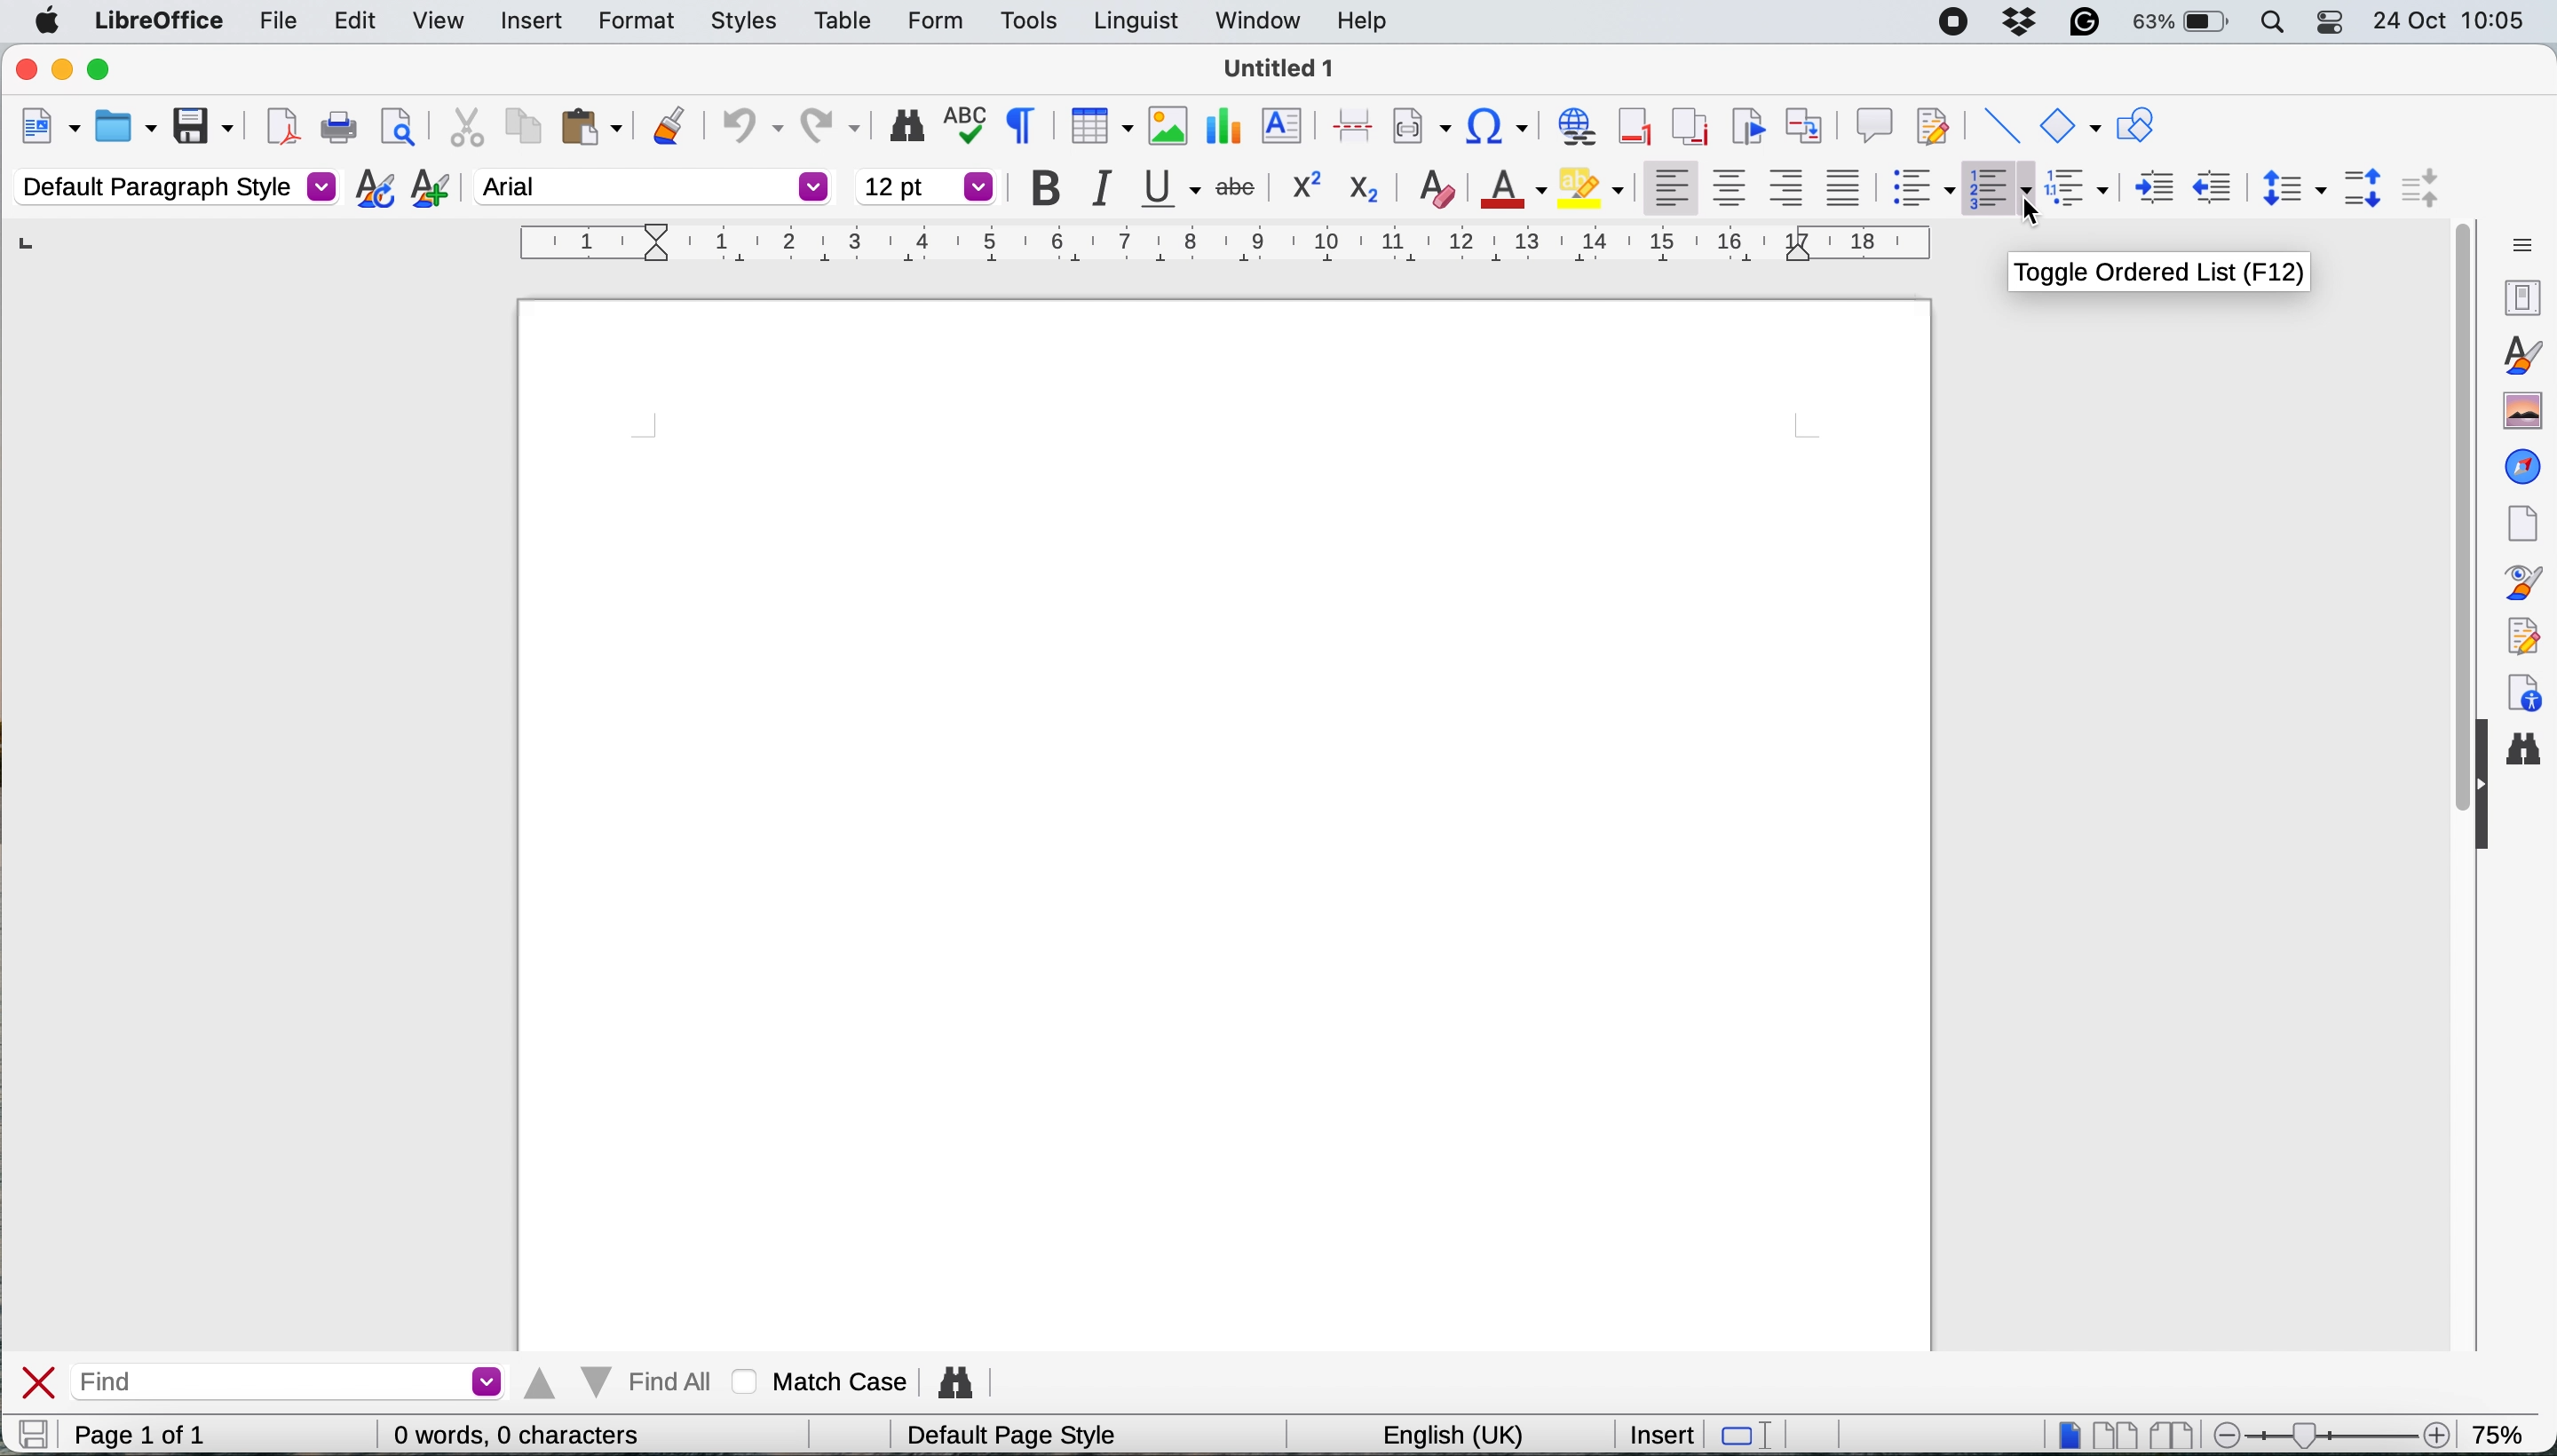  What do you see at coordinates (2517, 634) in the screenshot?
I see `manage changes` at bounding box center [2517, 634].